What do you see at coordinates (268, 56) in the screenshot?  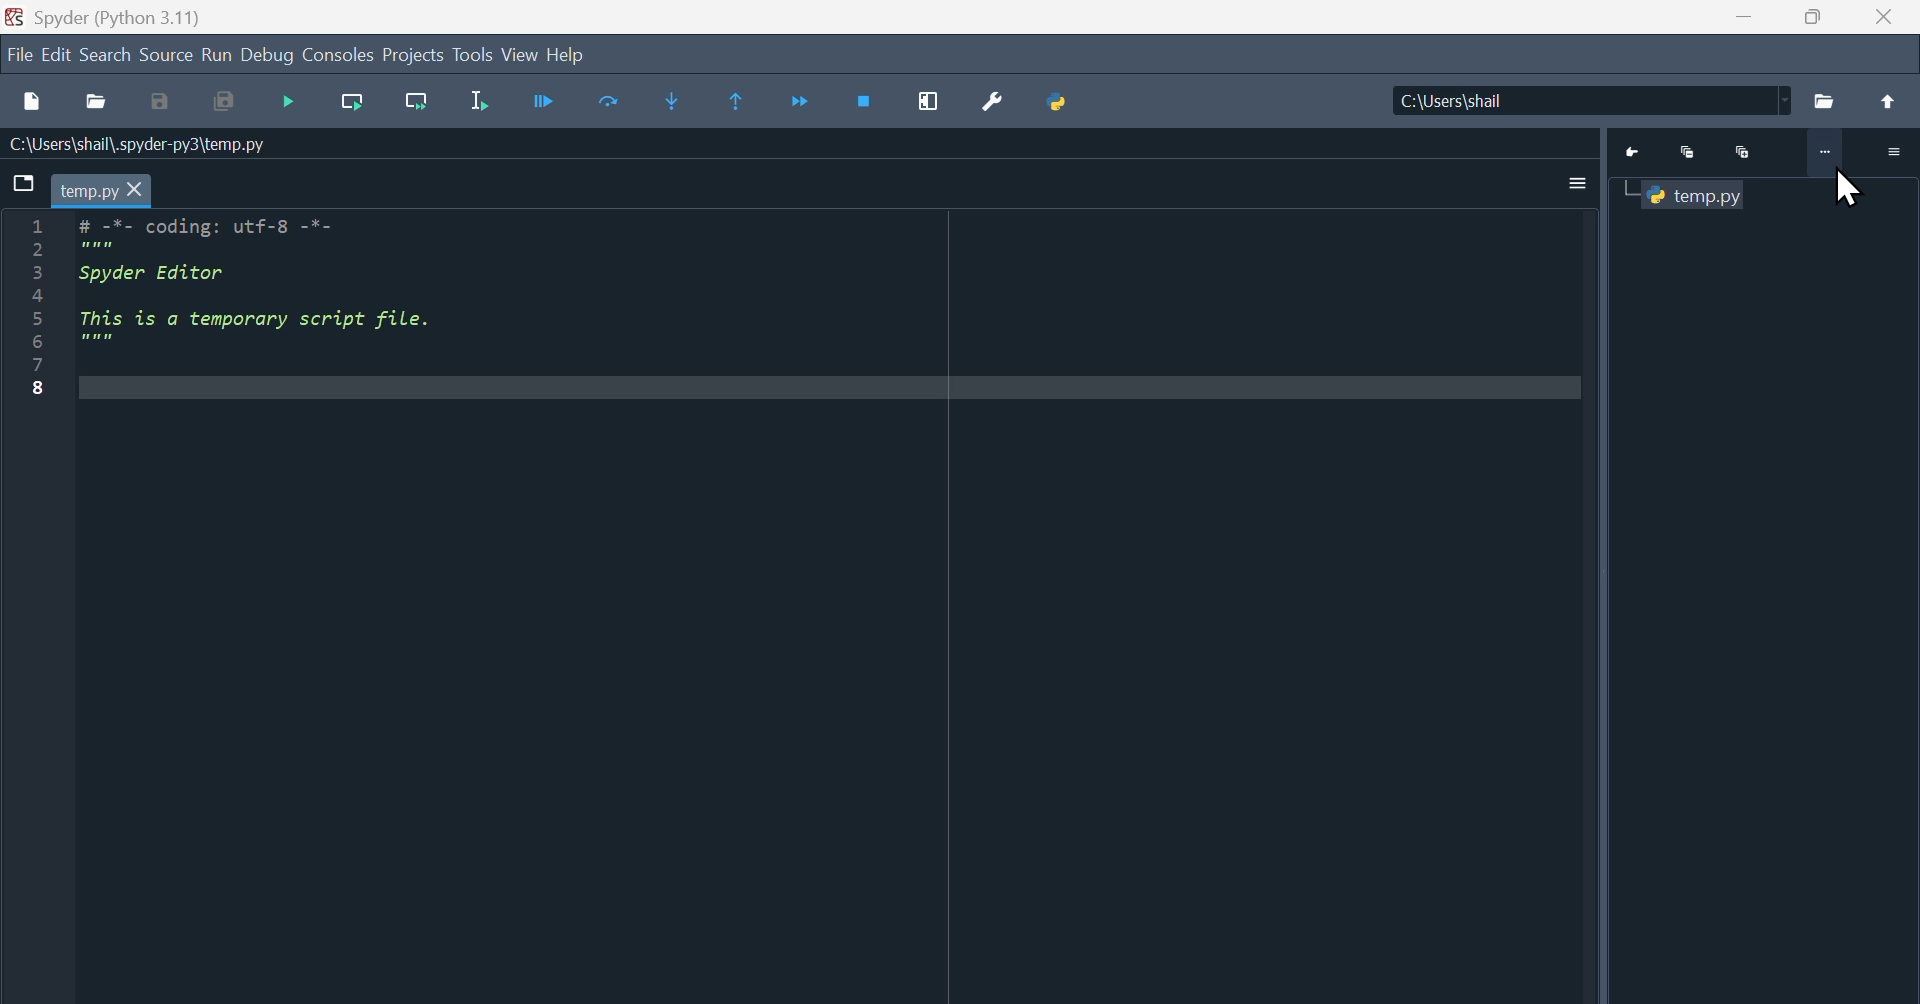 I see `Debug` at bounding box center [268, 56].